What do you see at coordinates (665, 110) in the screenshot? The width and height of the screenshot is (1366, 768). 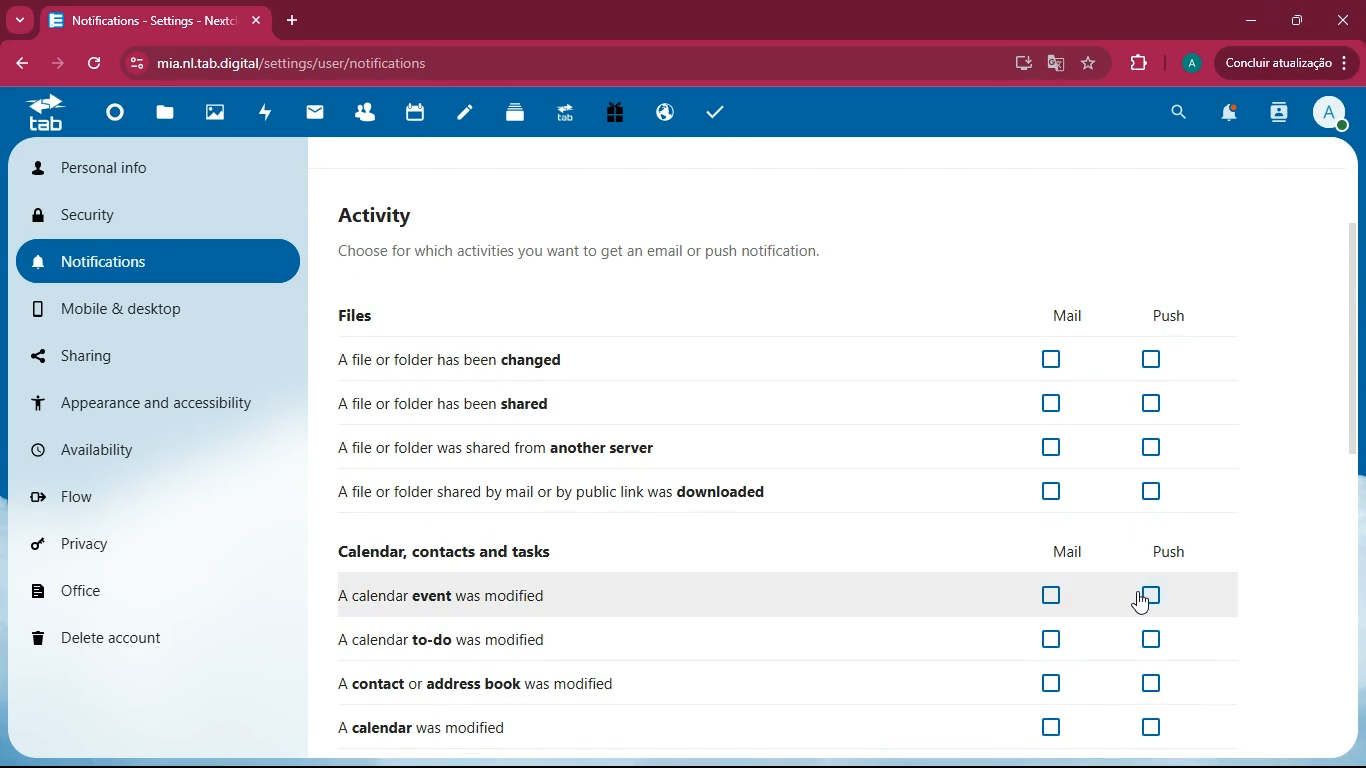 I see `public` at bounding box center [665, 110].